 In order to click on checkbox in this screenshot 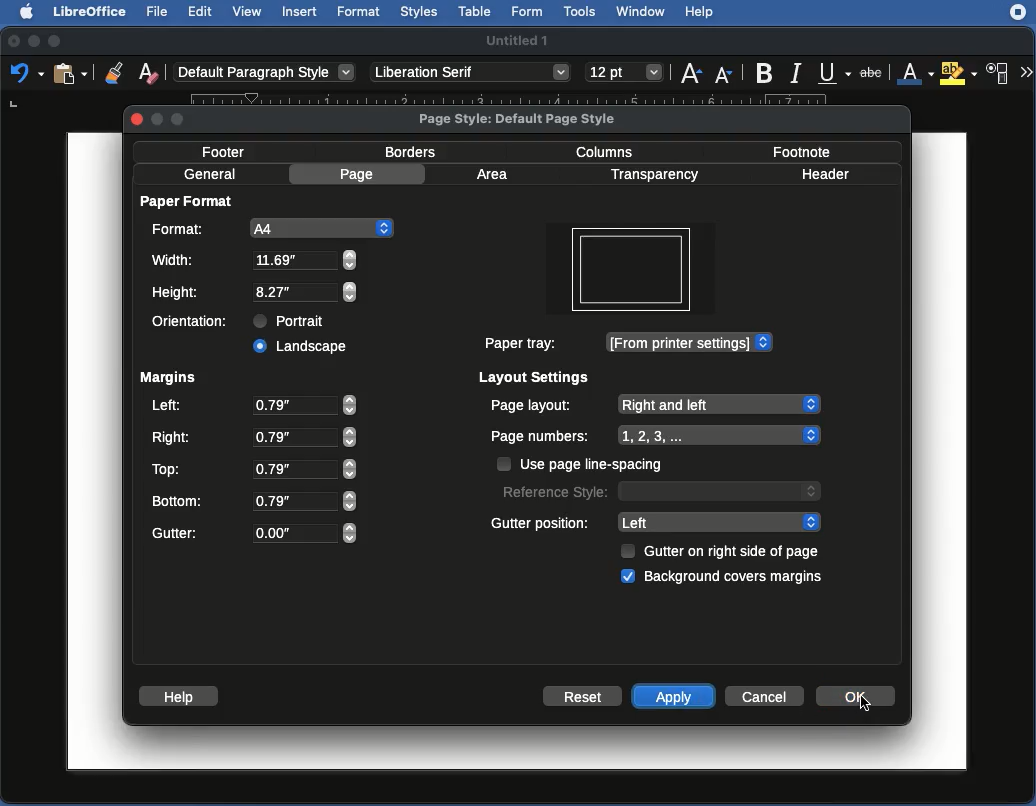, I will do `click(626, 550)`.